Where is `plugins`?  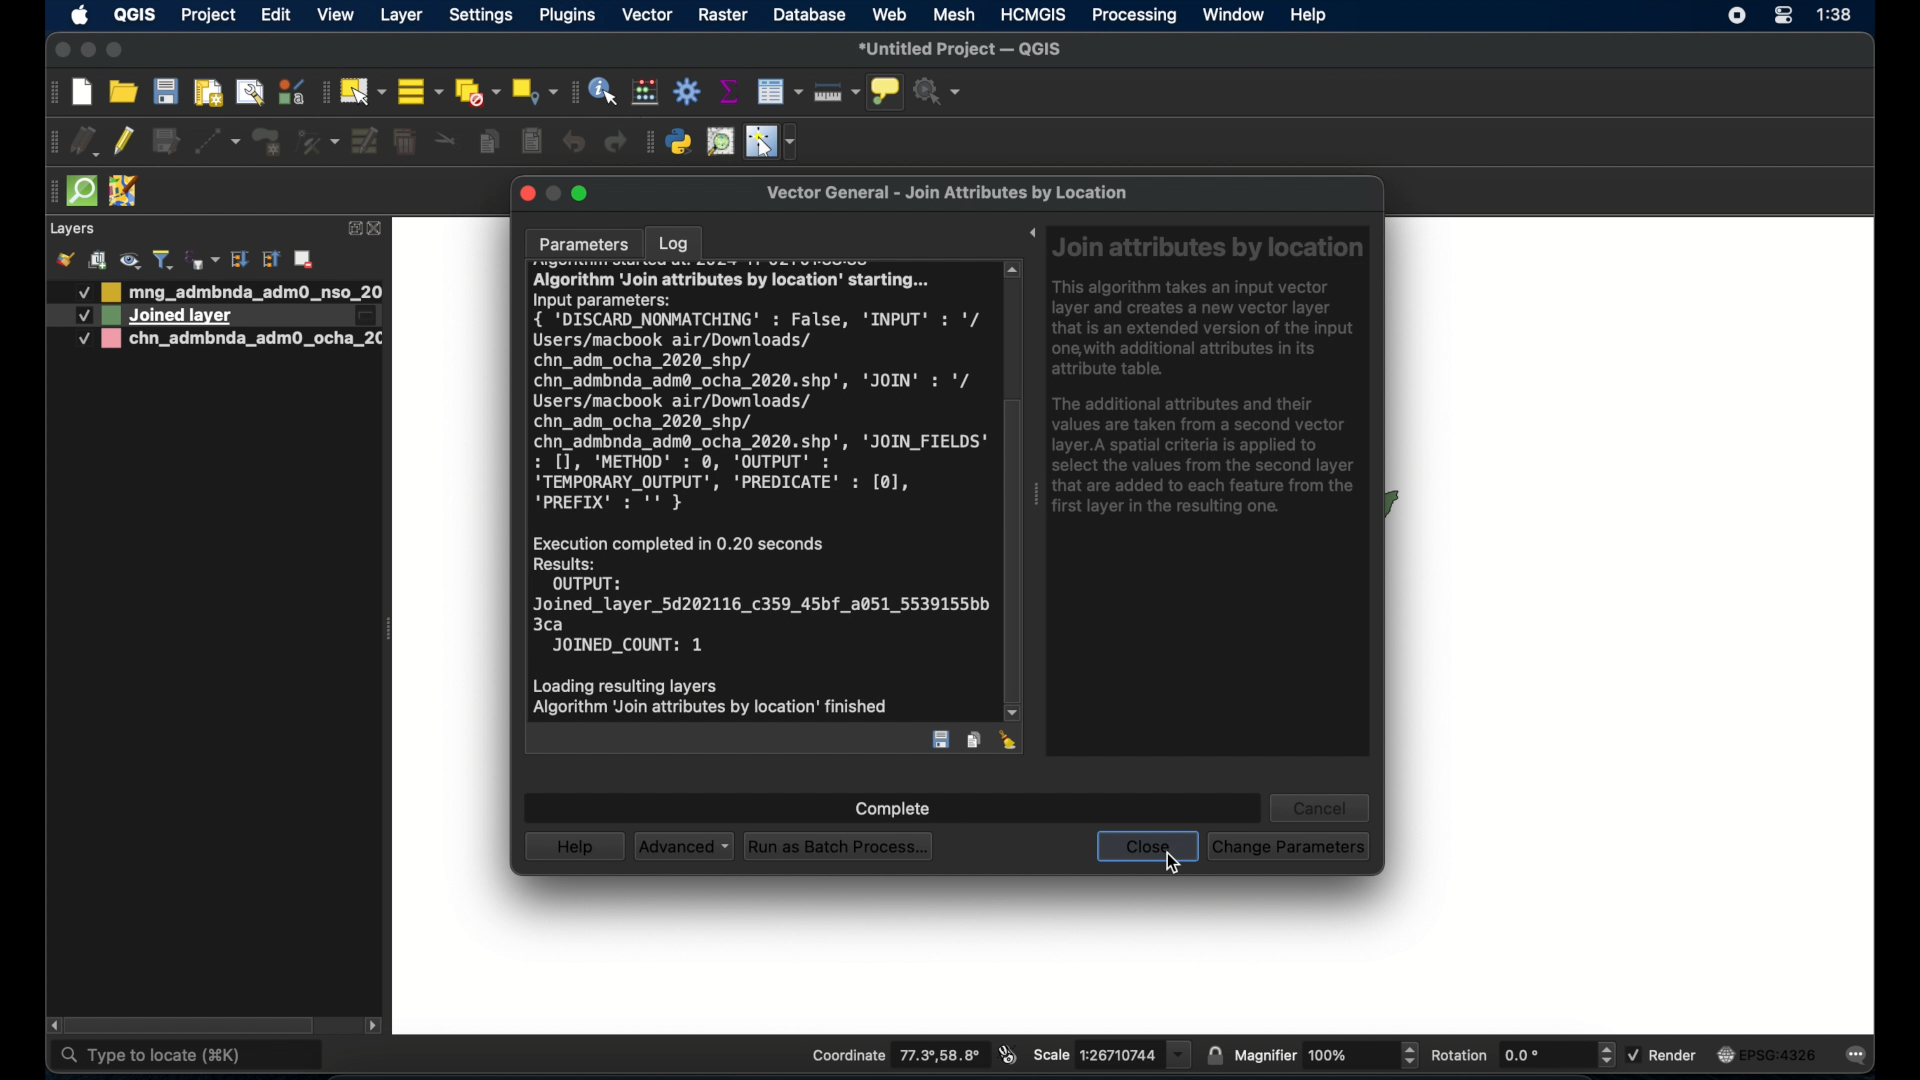 plugins is located at coordinates (566, 16).